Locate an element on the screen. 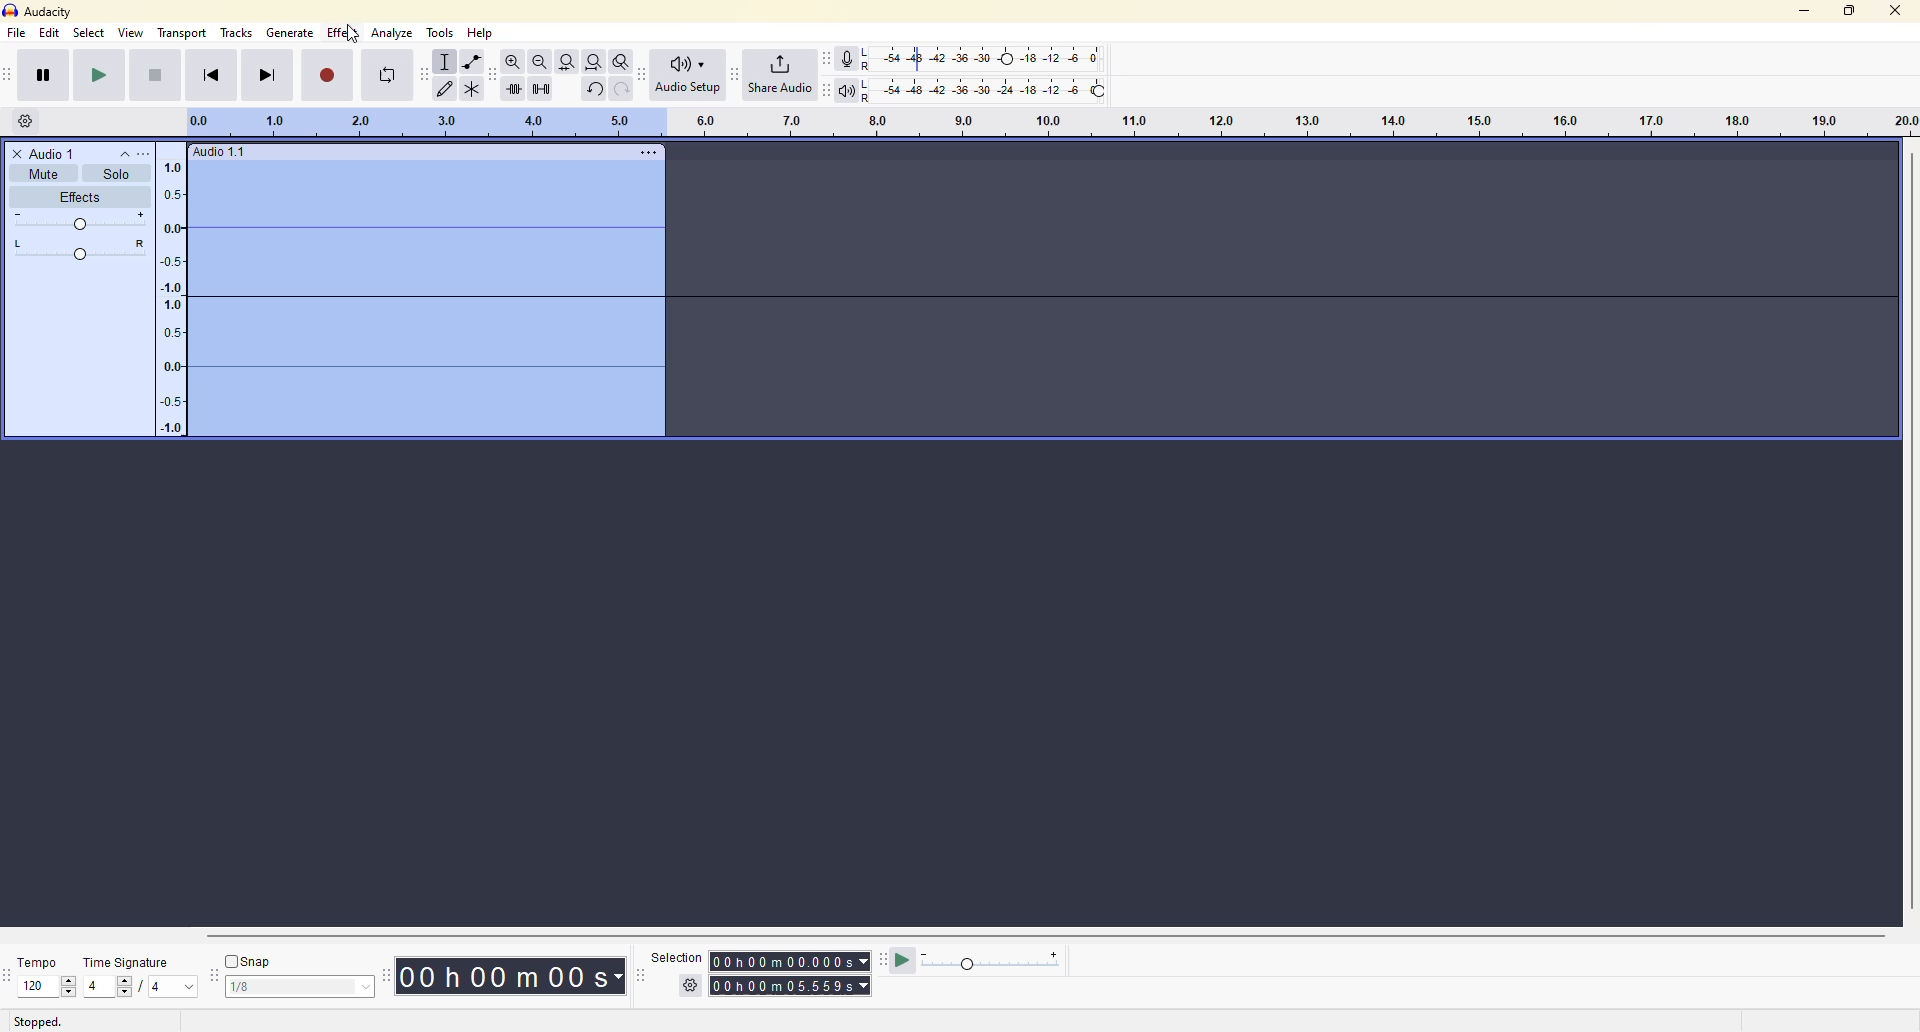 The height and width of the screenshot is (1032, 1920). multi tool is located at coordinates (476, 87).